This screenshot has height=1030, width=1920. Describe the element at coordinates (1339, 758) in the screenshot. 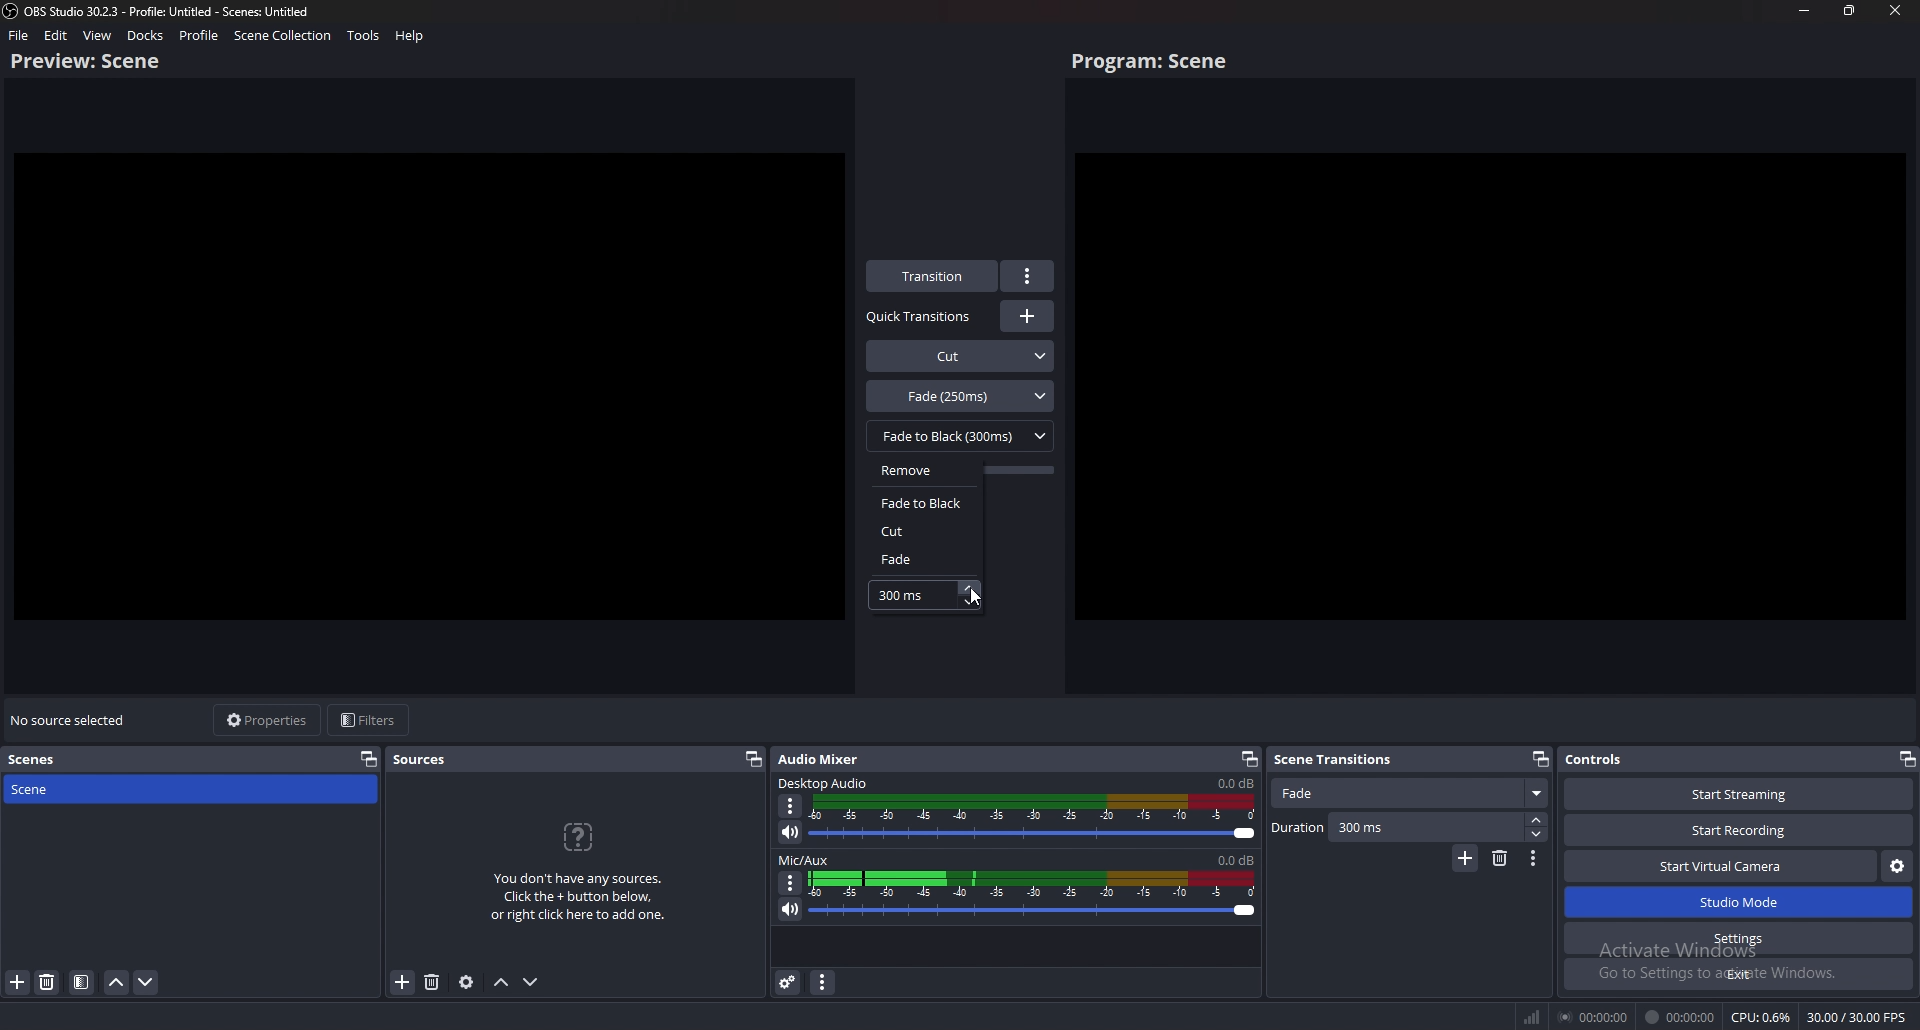

I see `Seen transitions ` at that location.